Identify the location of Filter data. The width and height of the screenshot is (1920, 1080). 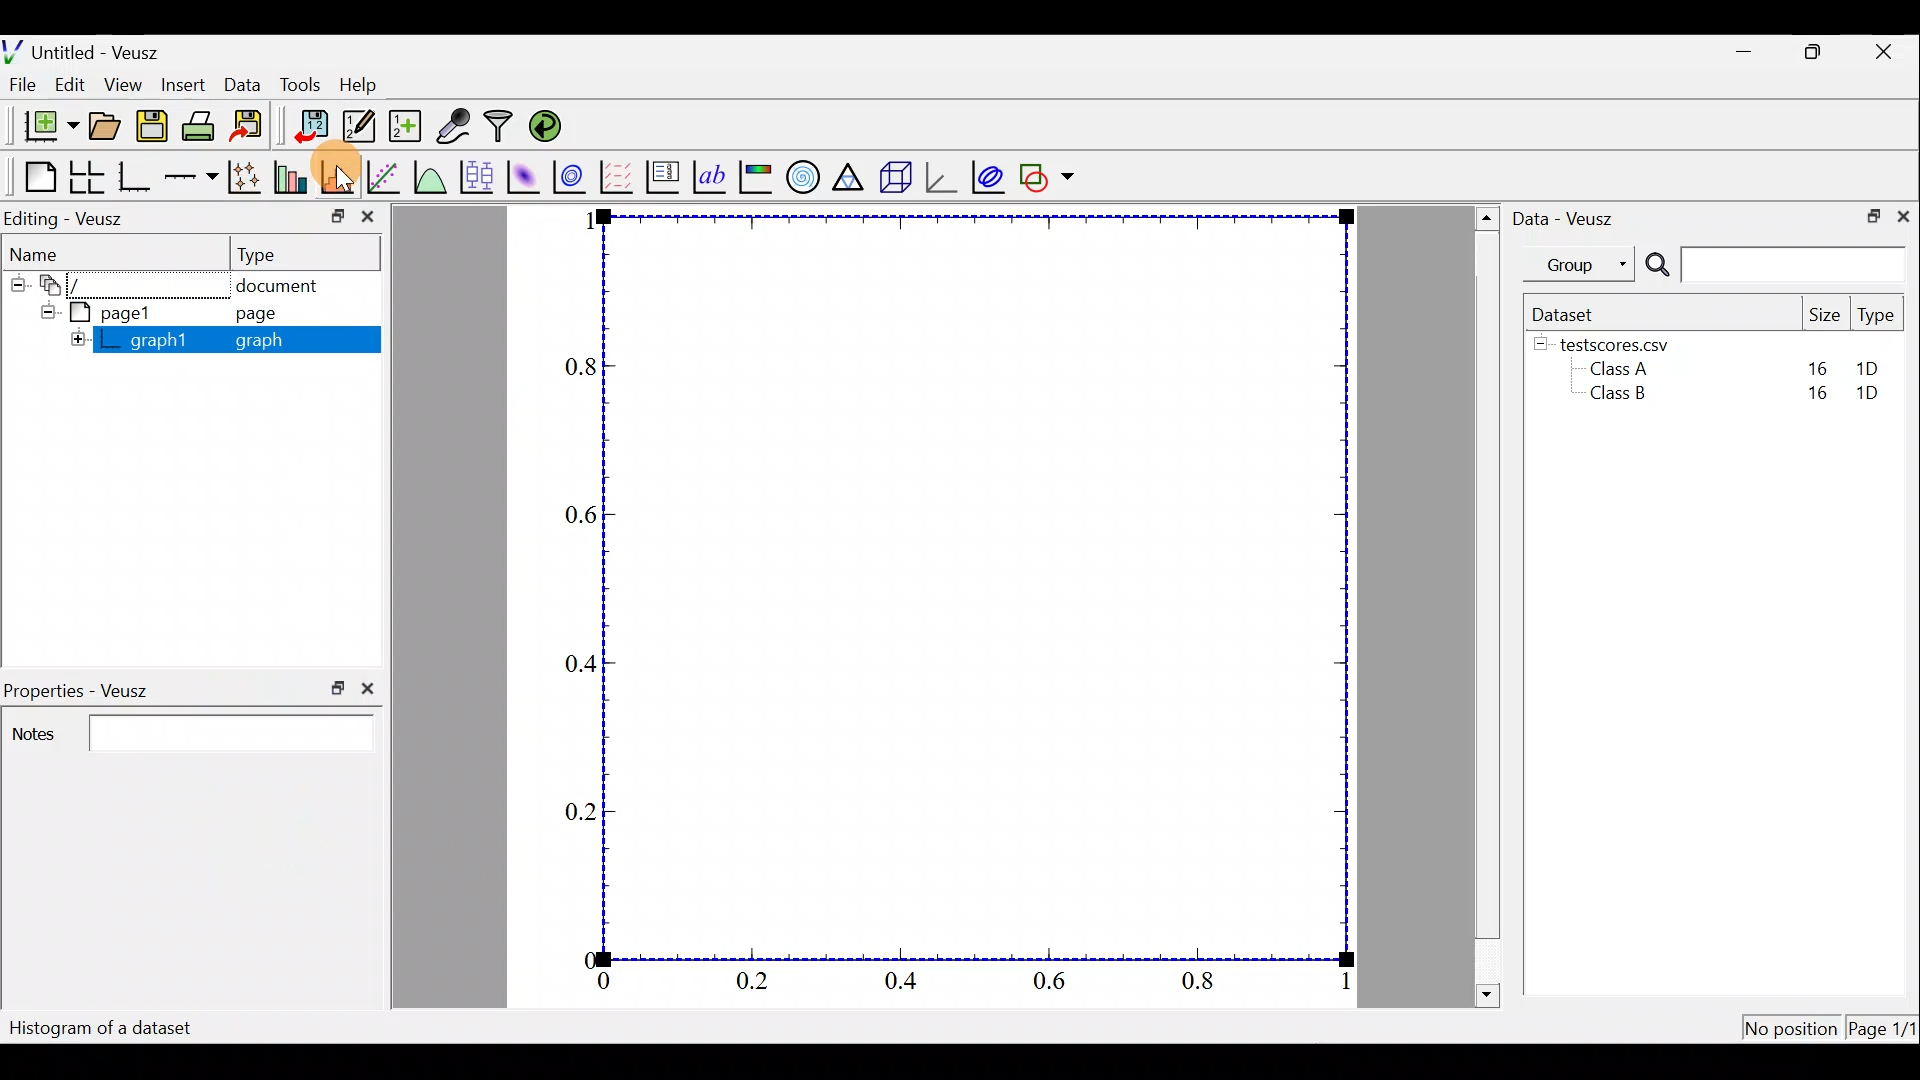
(500, 127).